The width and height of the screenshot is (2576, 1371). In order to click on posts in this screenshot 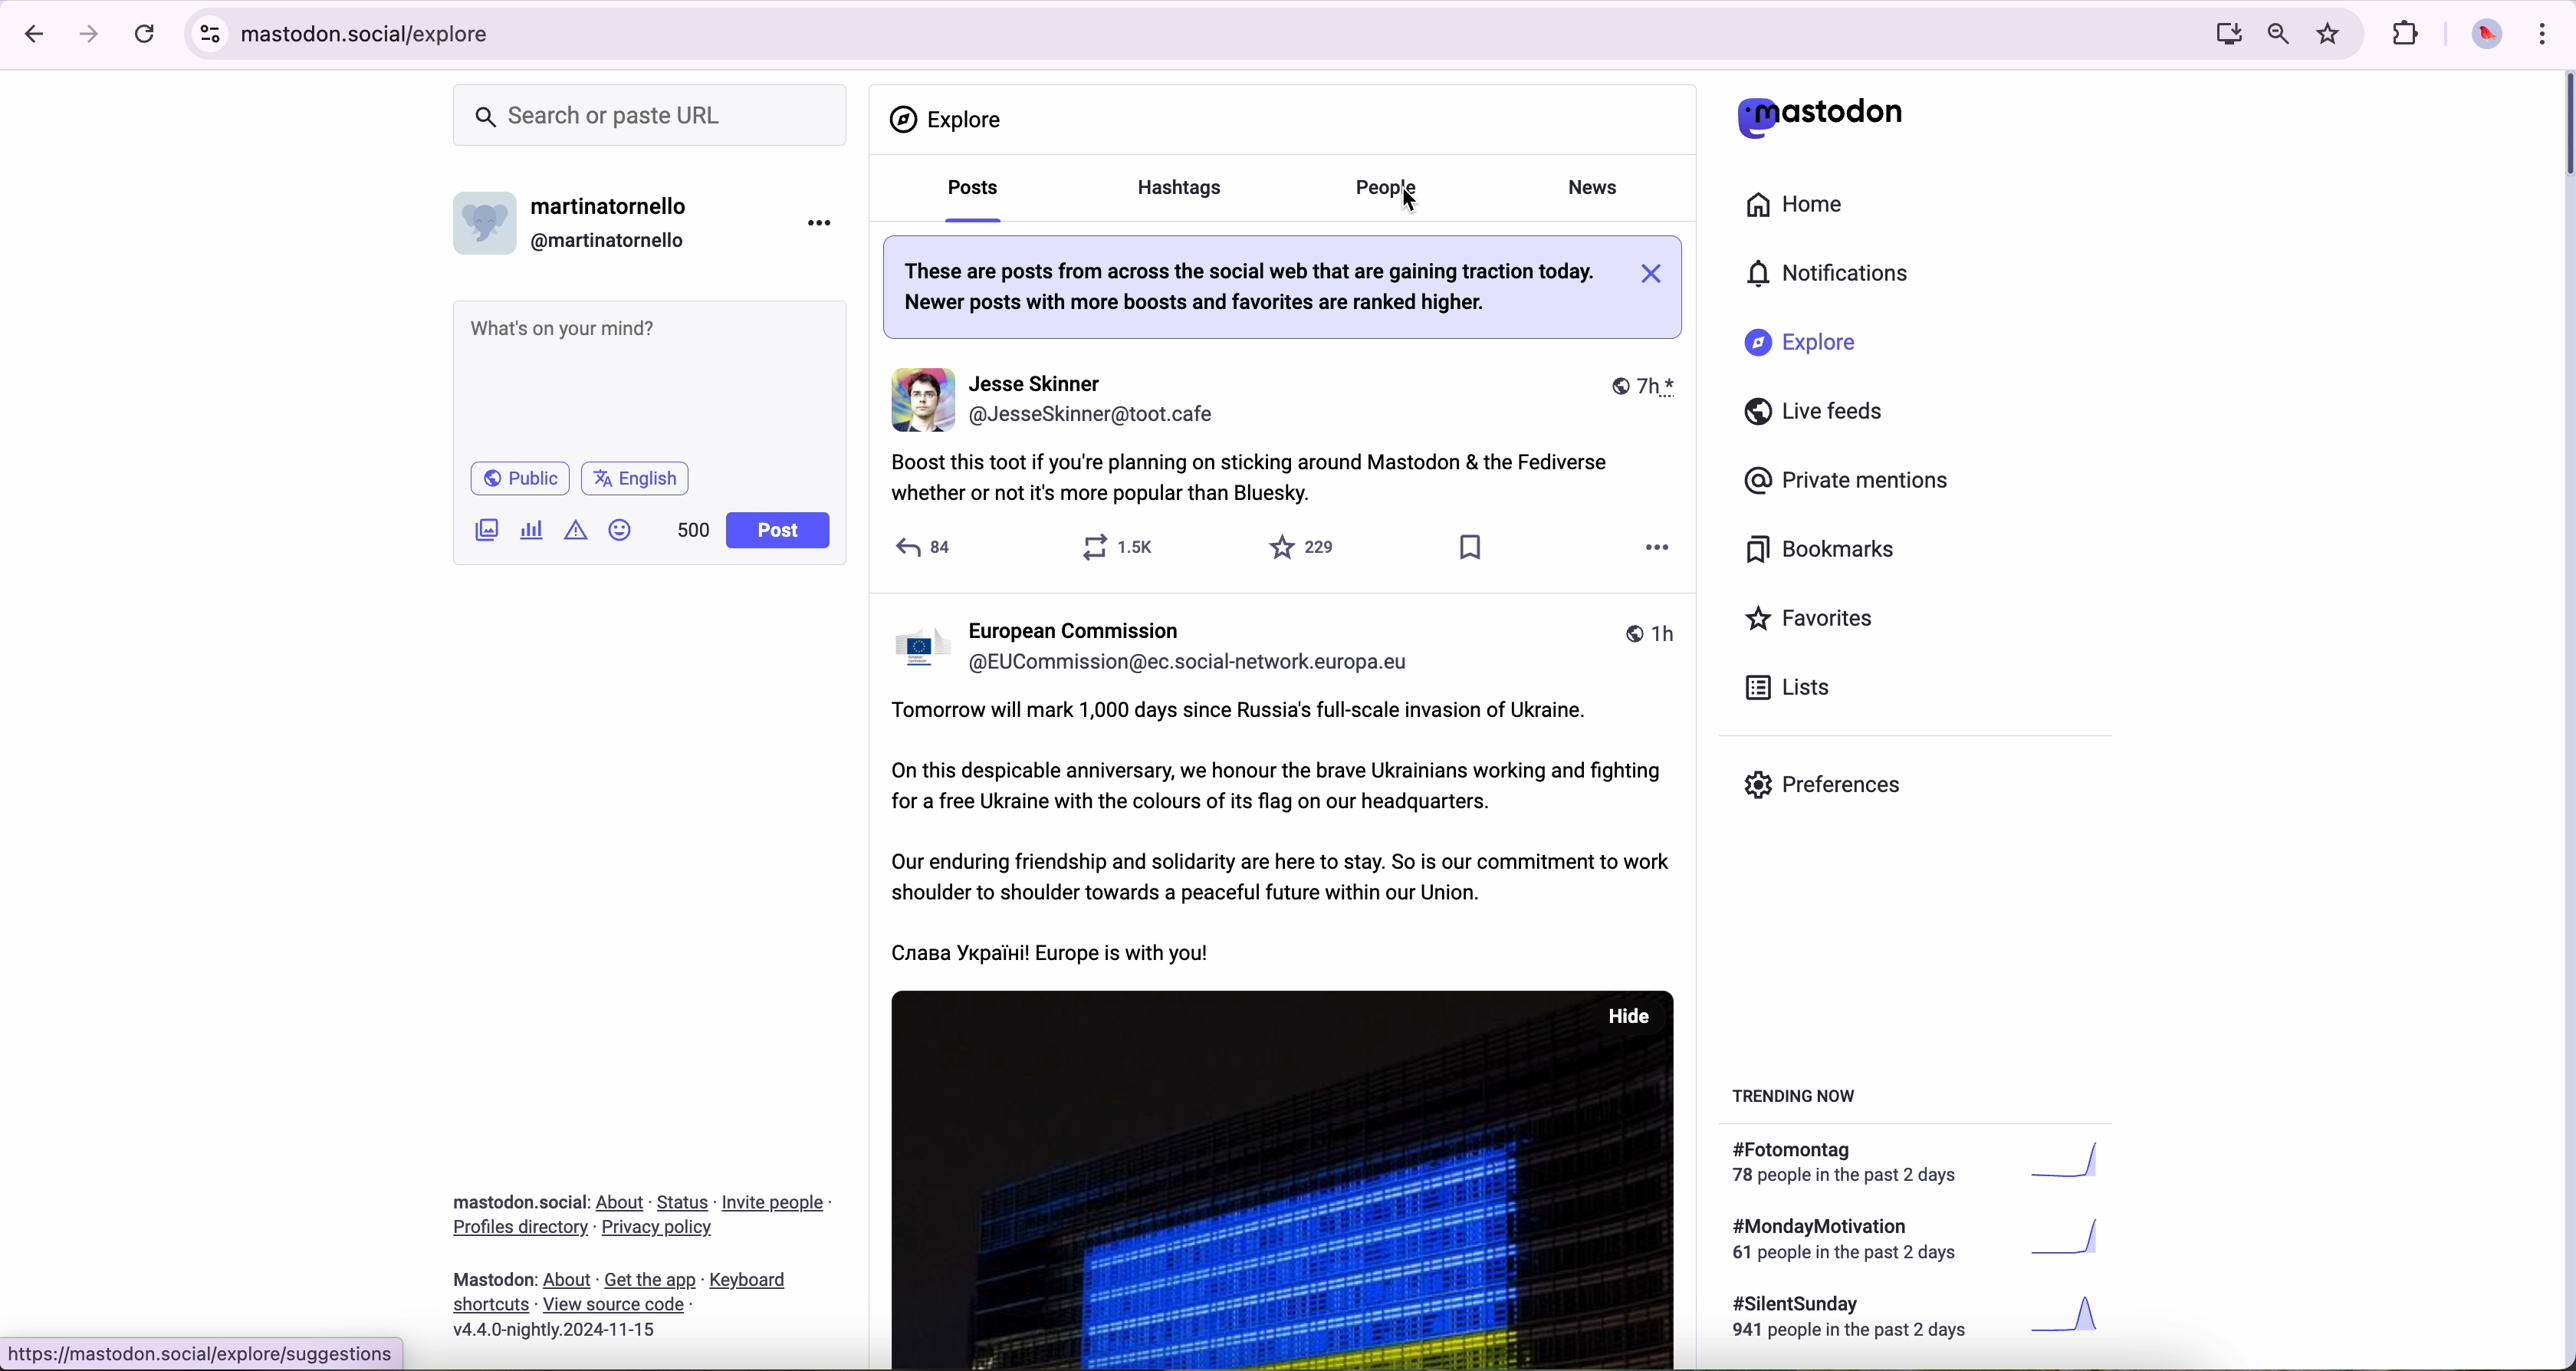, I will do `click(967, 197)`.